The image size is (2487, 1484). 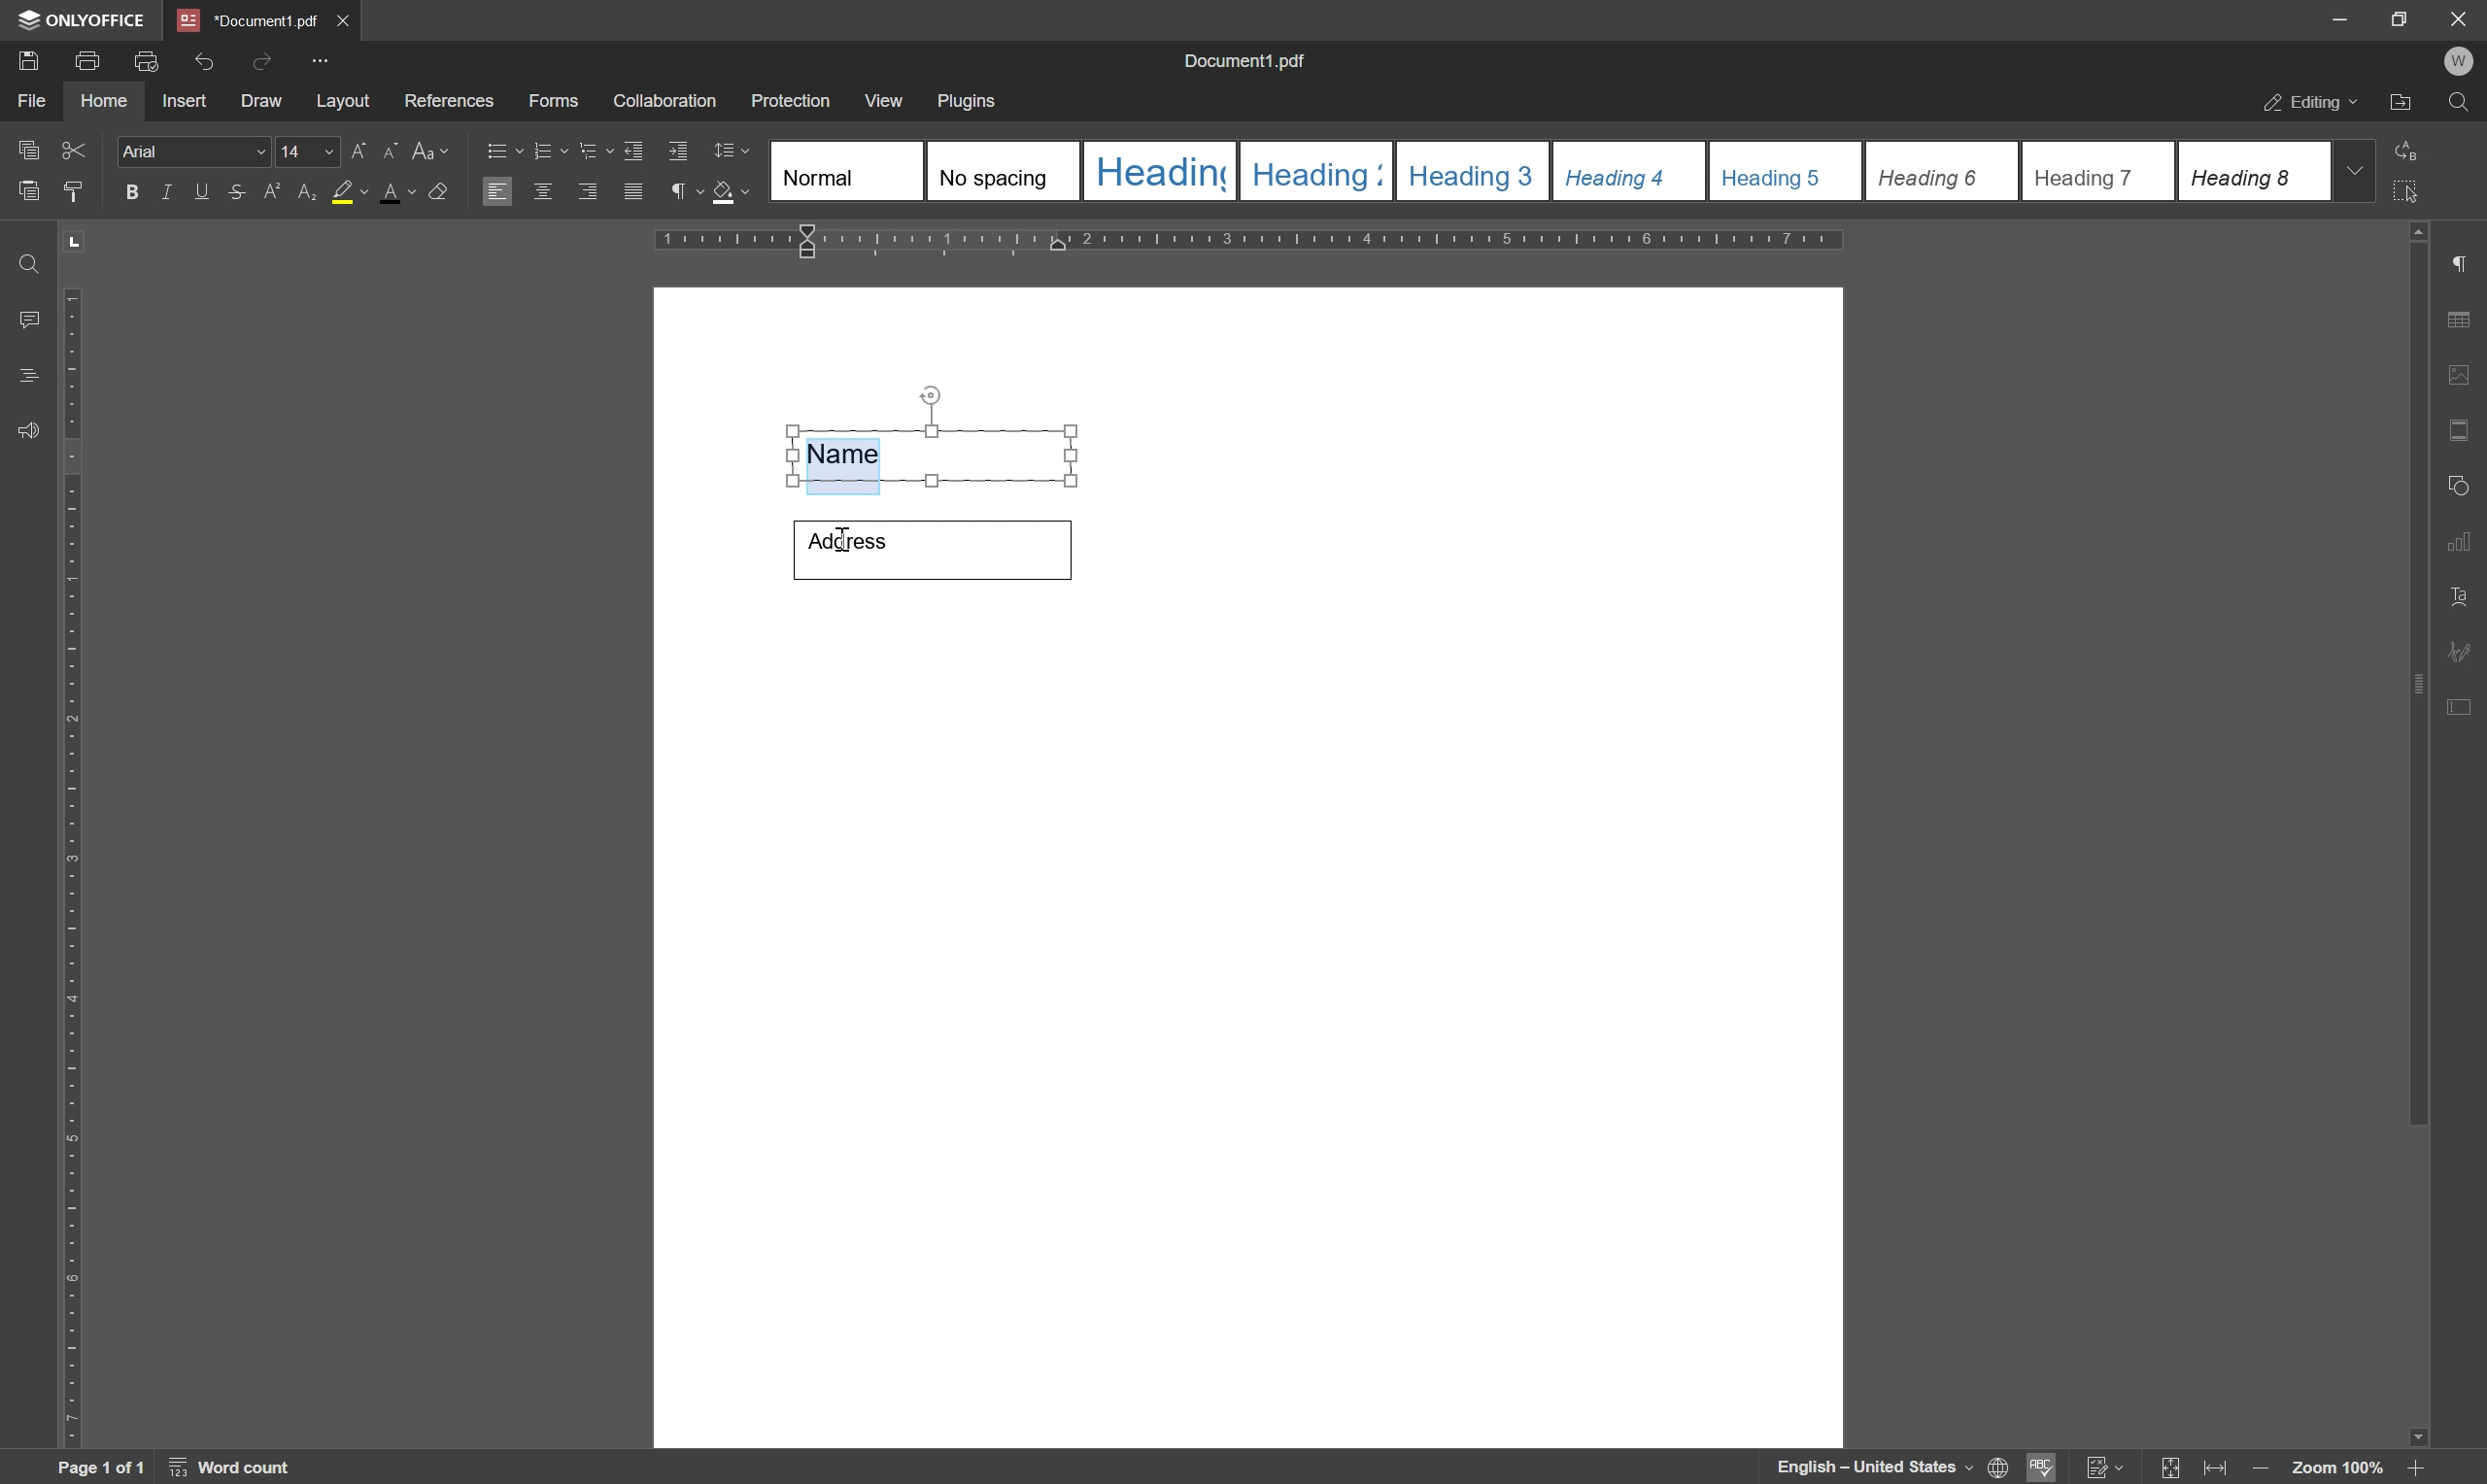 I want to click on *document1.pdf, so click(x=247, y=20).